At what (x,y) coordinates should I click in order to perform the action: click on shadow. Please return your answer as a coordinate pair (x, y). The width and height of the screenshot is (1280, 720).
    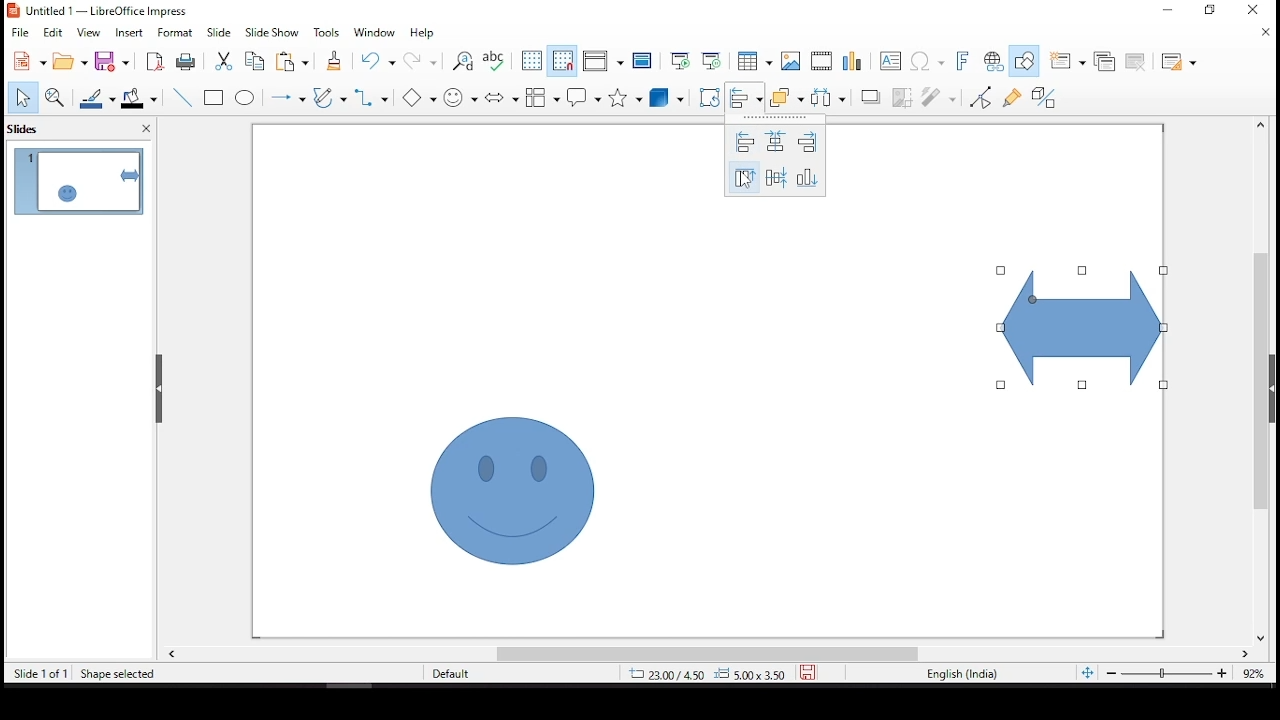
    Looking at the image, I should click on (871, 96).